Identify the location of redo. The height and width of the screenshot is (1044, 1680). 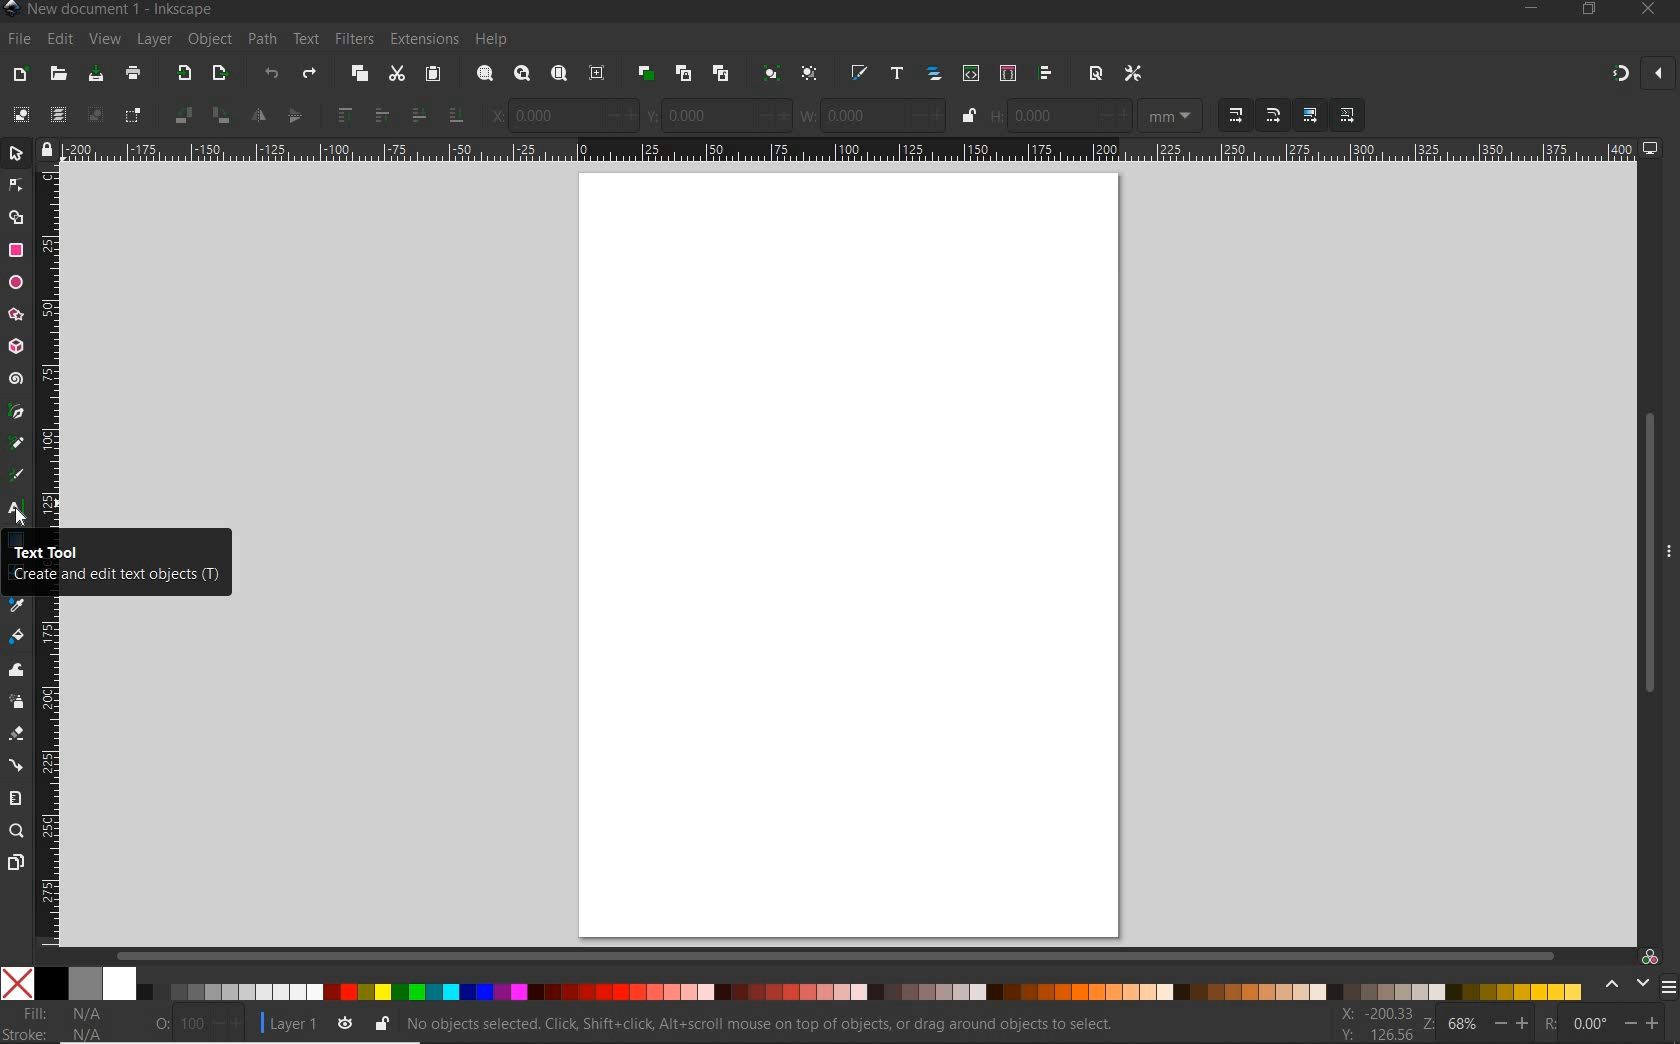
(309, 76).